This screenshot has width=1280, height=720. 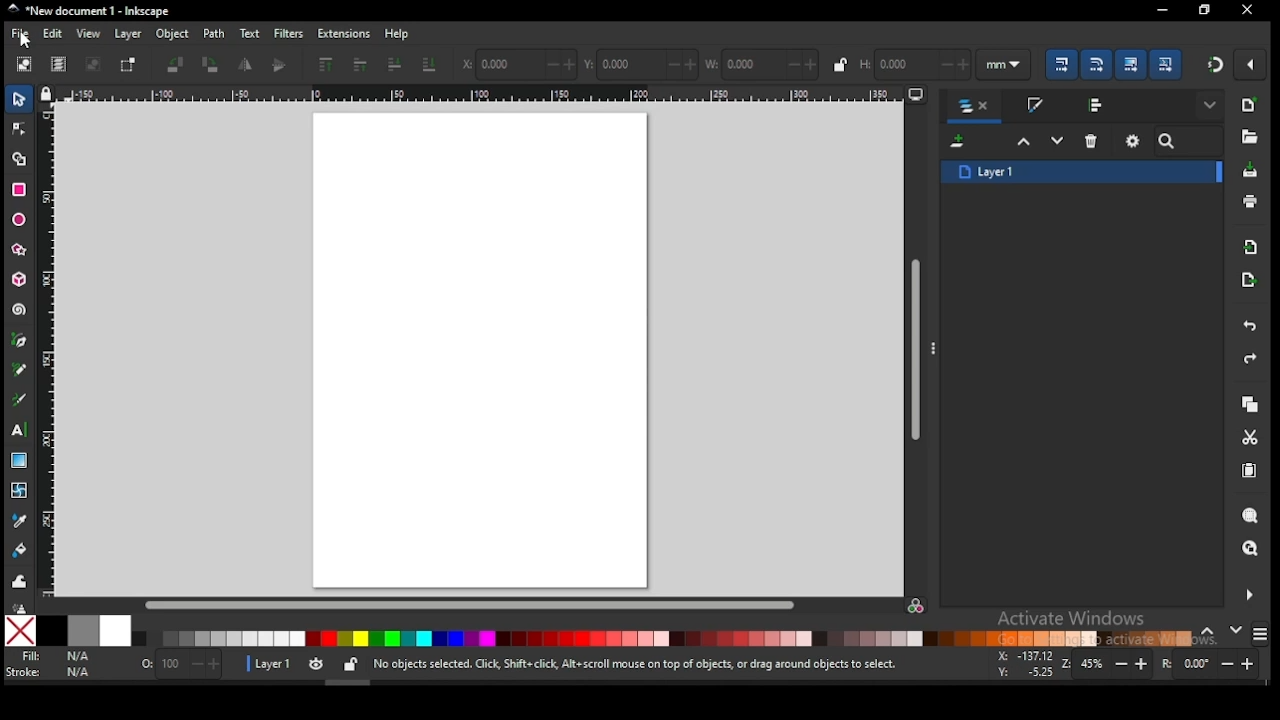 I want to click on dropper tool, so click(x=20, y=519).